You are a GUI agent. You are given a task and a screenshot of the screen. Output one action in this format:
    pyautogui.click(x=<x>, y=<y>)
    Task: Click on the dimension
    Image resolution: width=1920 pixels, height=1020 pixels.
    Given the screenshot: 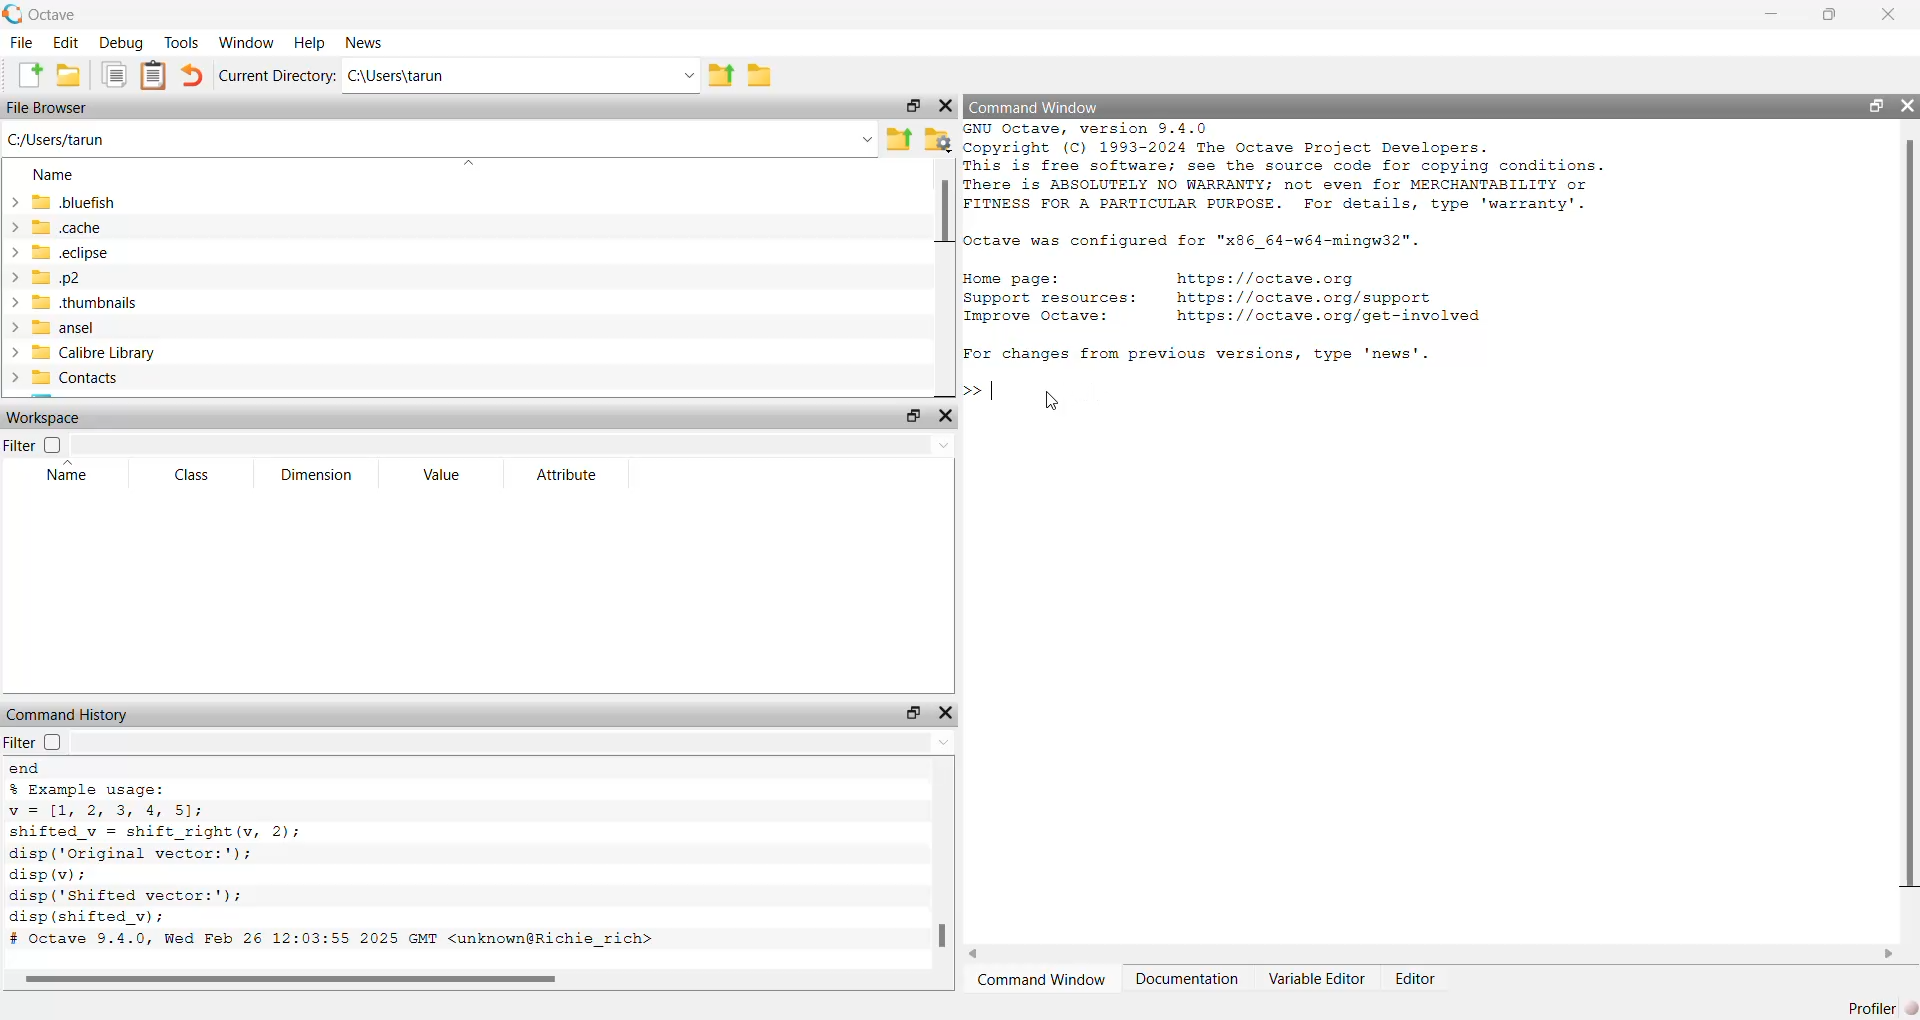 What is the action you would take?
    pyautogui.click(x=317, y=476)
    